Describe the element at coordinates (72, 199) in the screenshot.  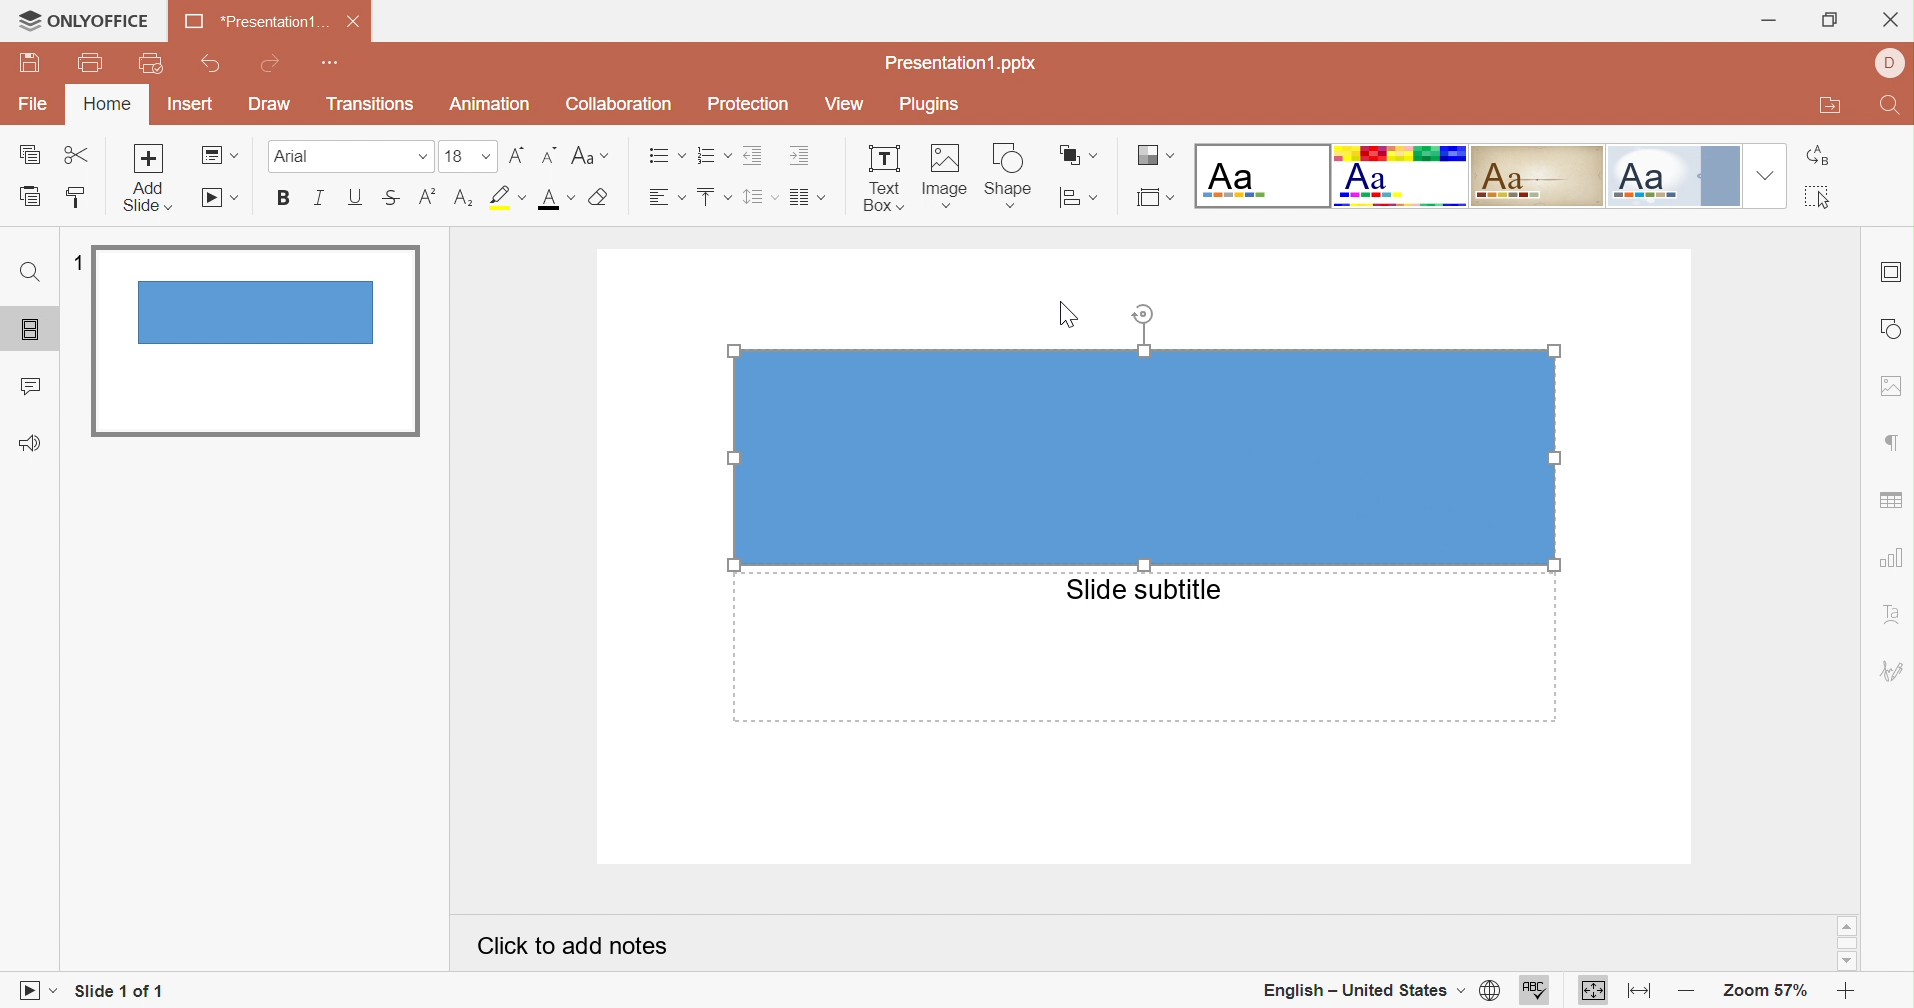
I see `Copy style` at that location.